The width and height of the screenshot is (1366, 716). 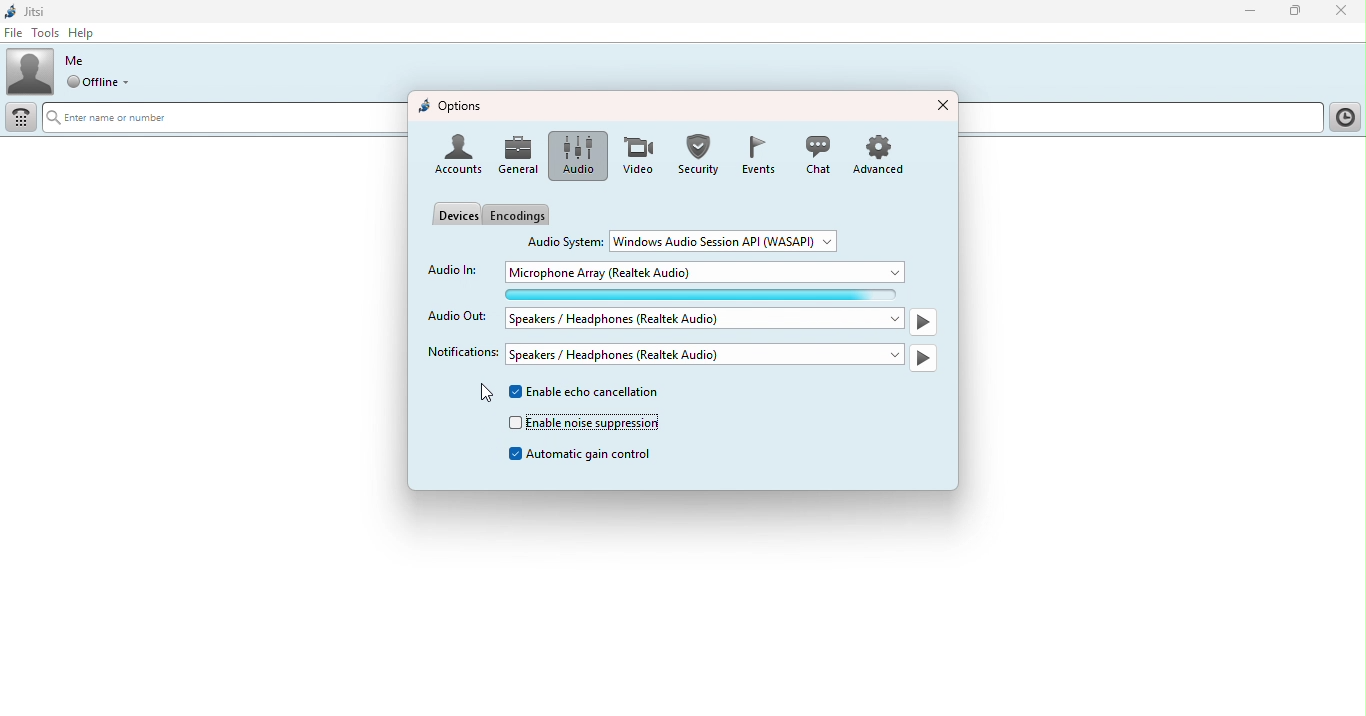 I want to click on Cursor, so click(x=481, y=395).